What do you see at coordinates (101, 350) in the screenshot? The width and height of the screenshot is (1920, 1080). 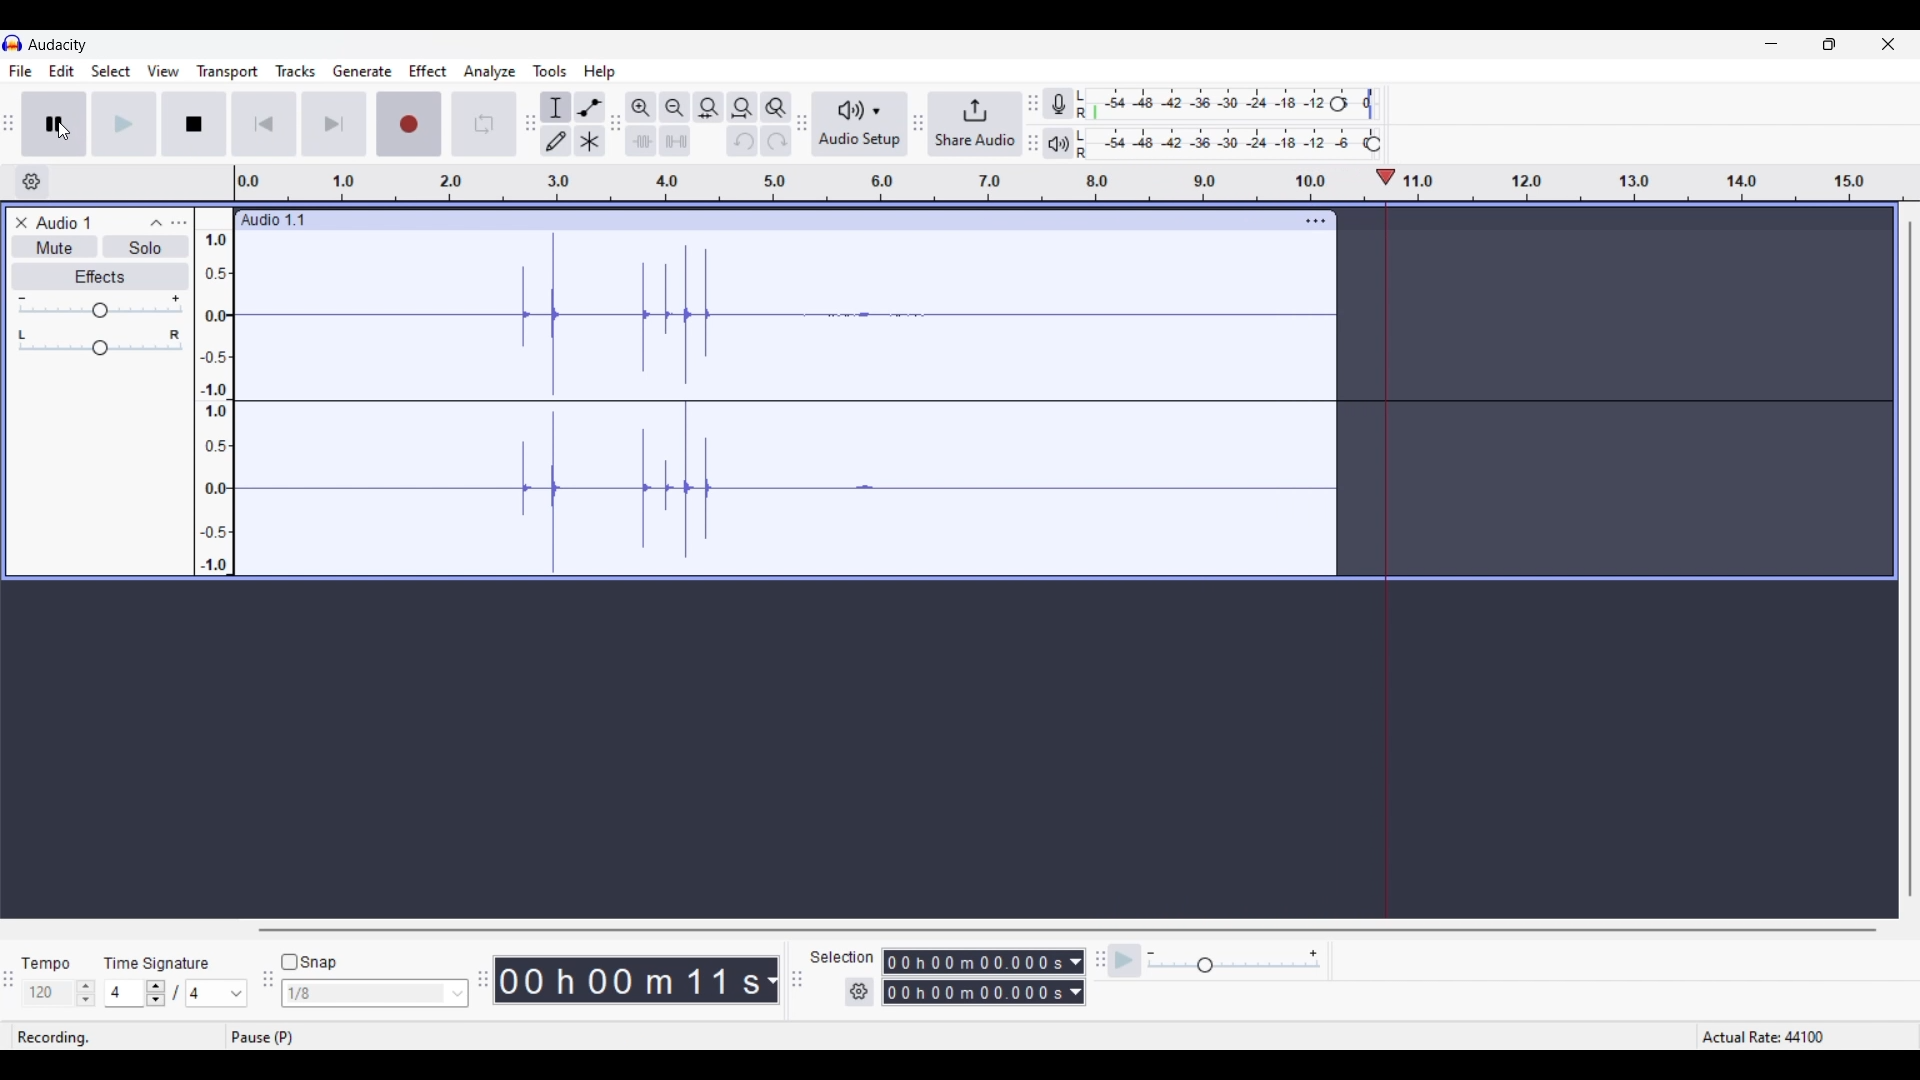 I see `Change Pan` at bounding box center [101, 350].